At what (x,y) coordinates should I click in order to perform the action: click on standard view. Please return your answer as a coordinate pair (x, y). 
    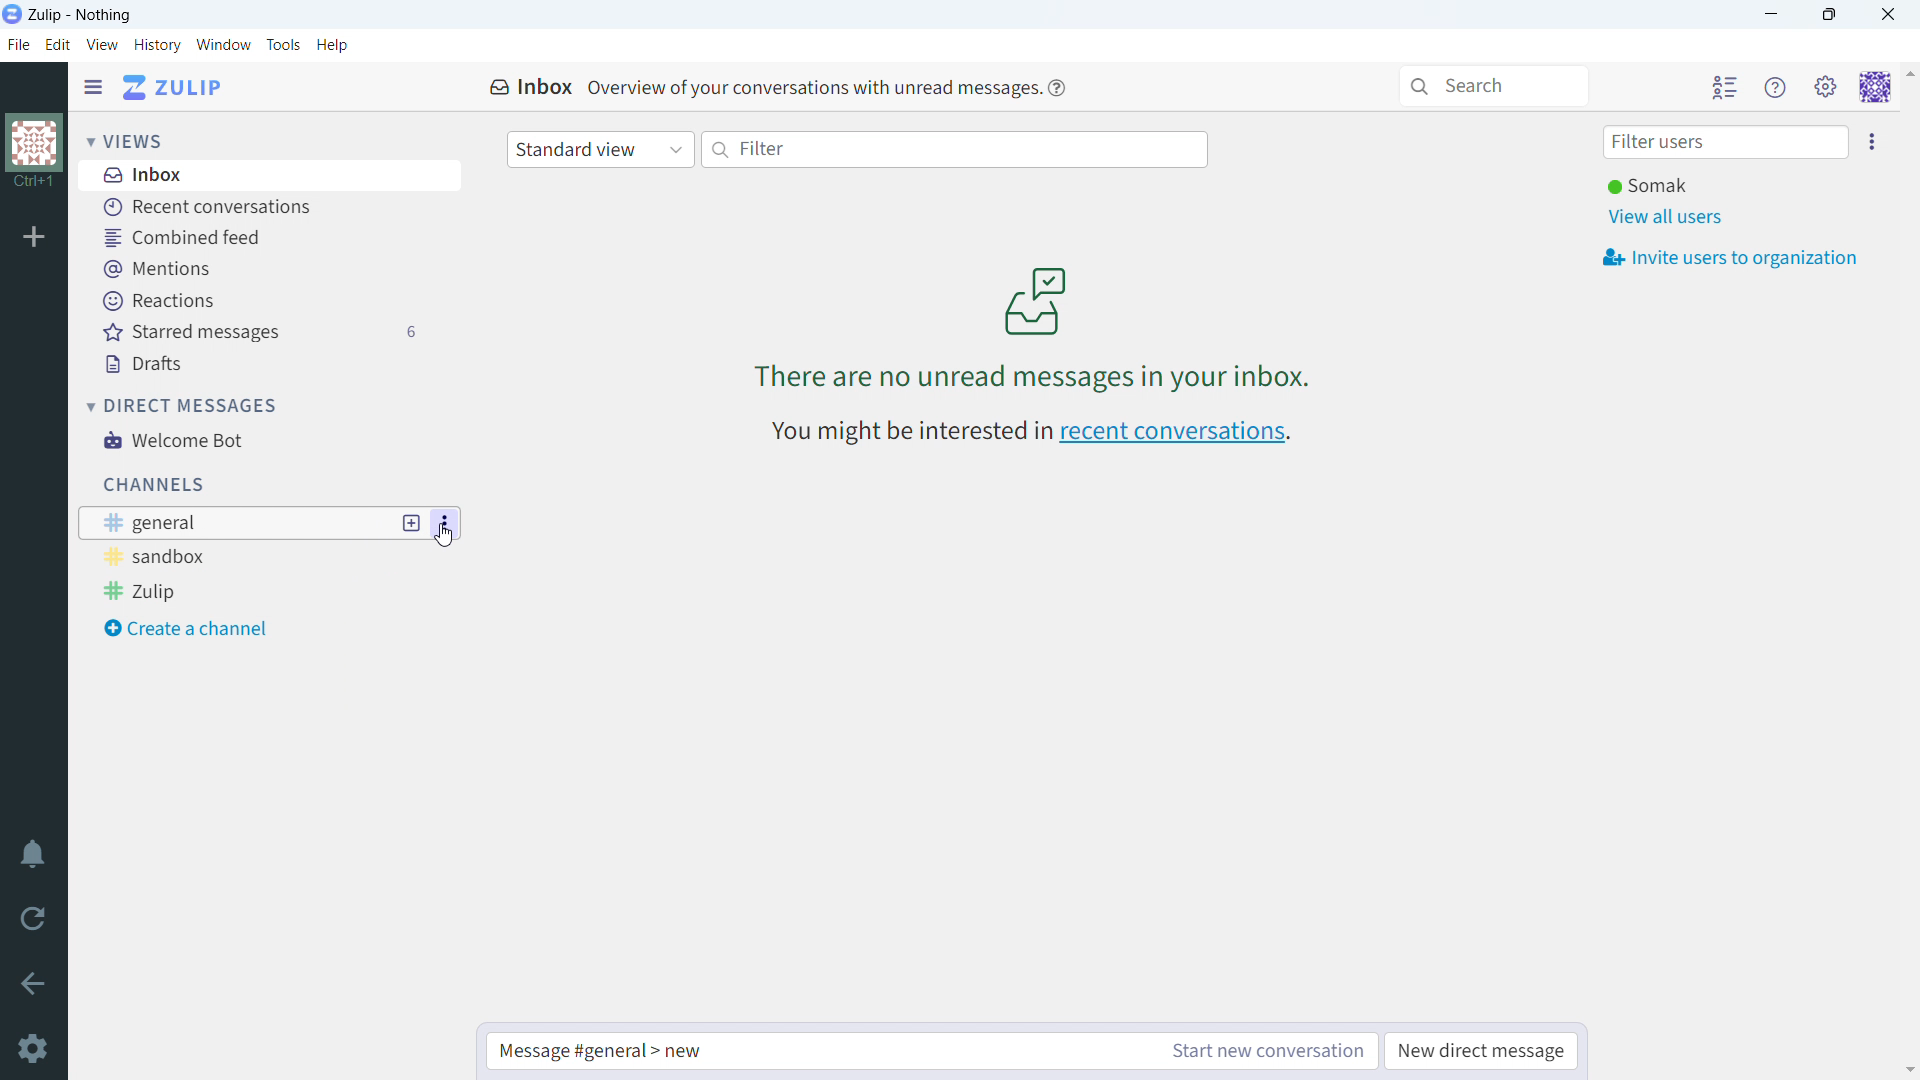
    Looking at the image, I should click on (600, 150).